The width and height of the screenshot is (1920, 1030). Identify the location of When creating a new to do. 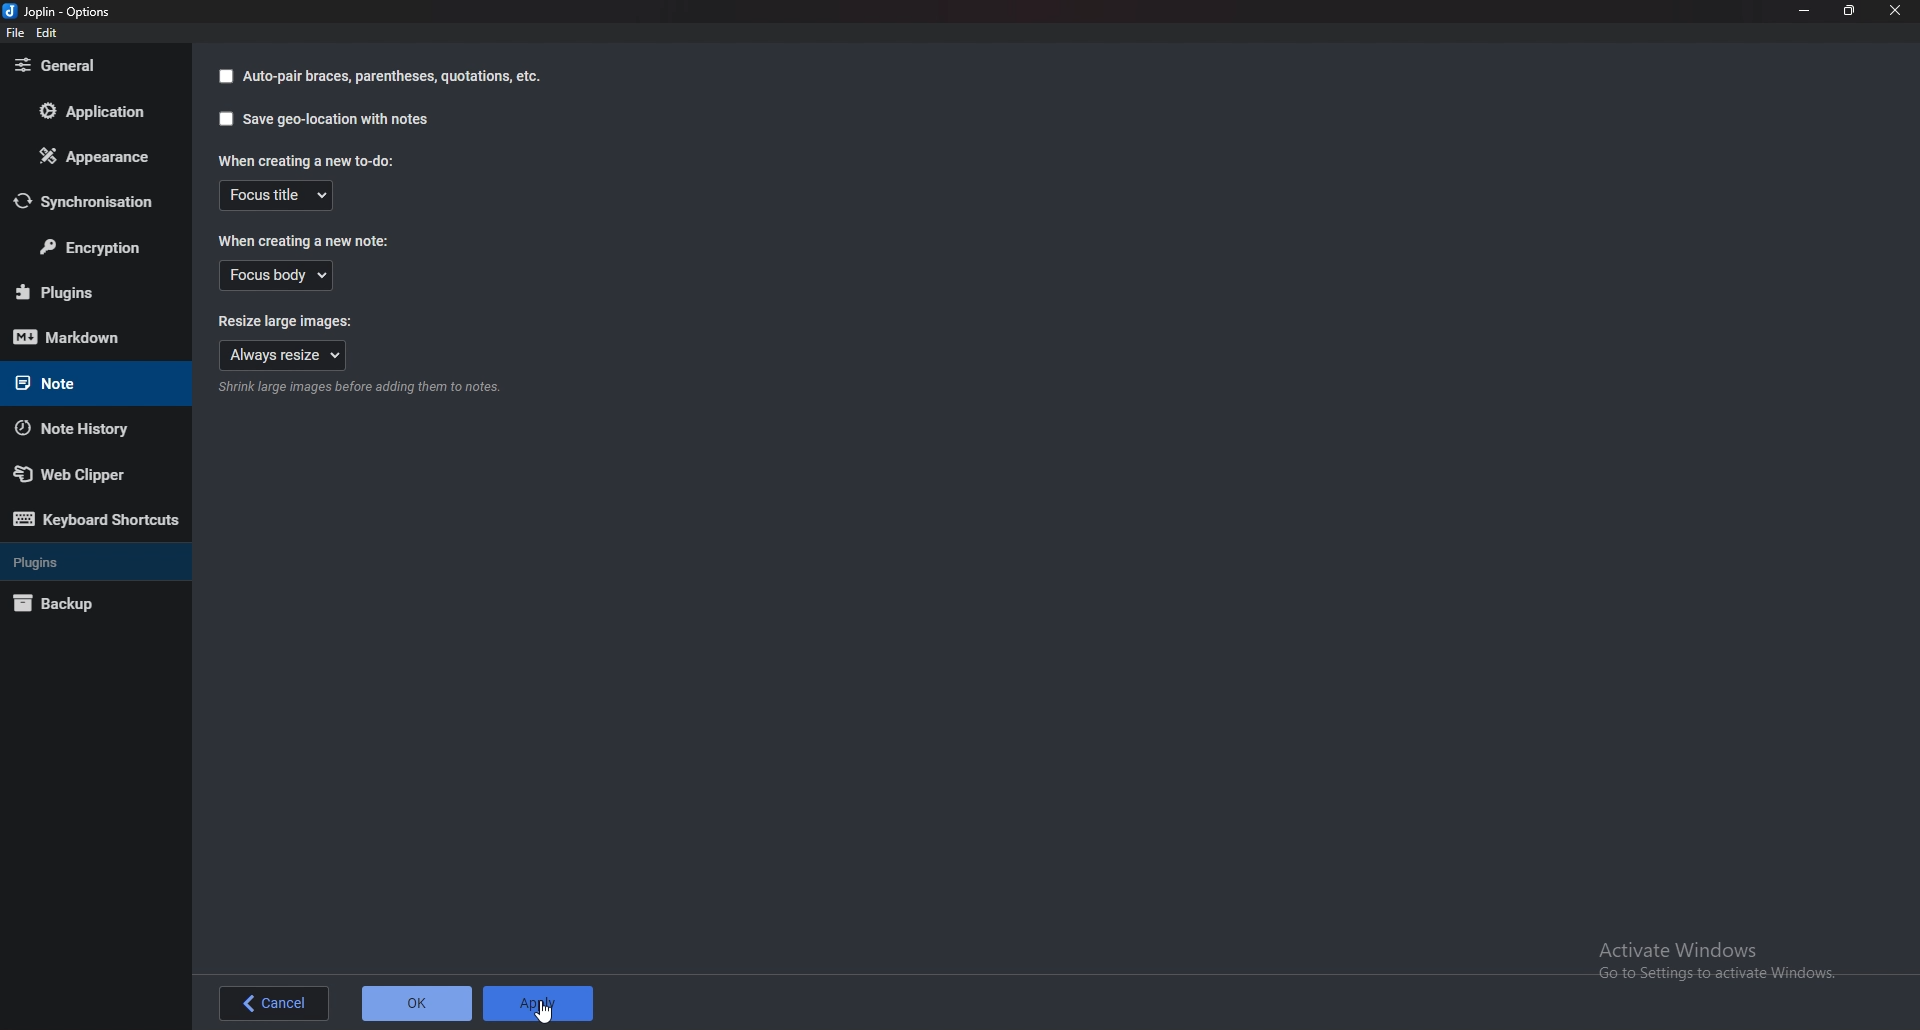
(312, 160).